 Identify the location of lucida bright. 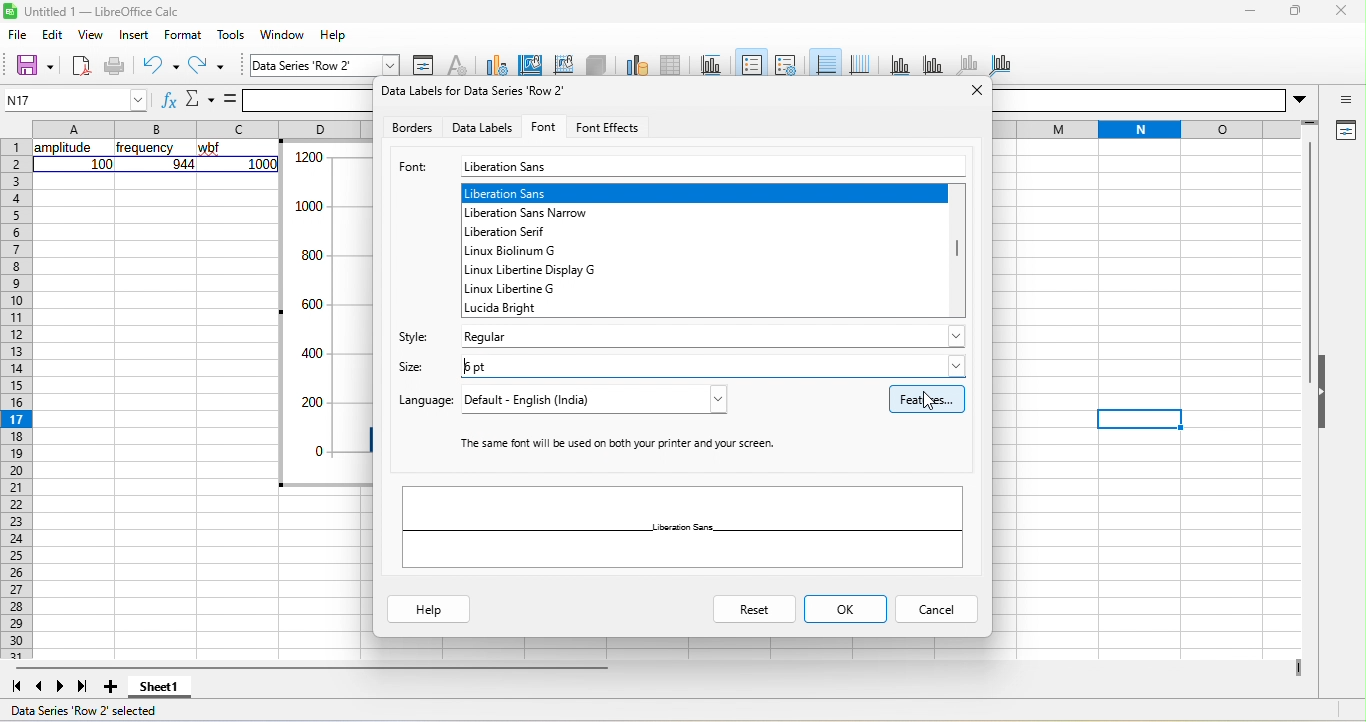
(521, 307).